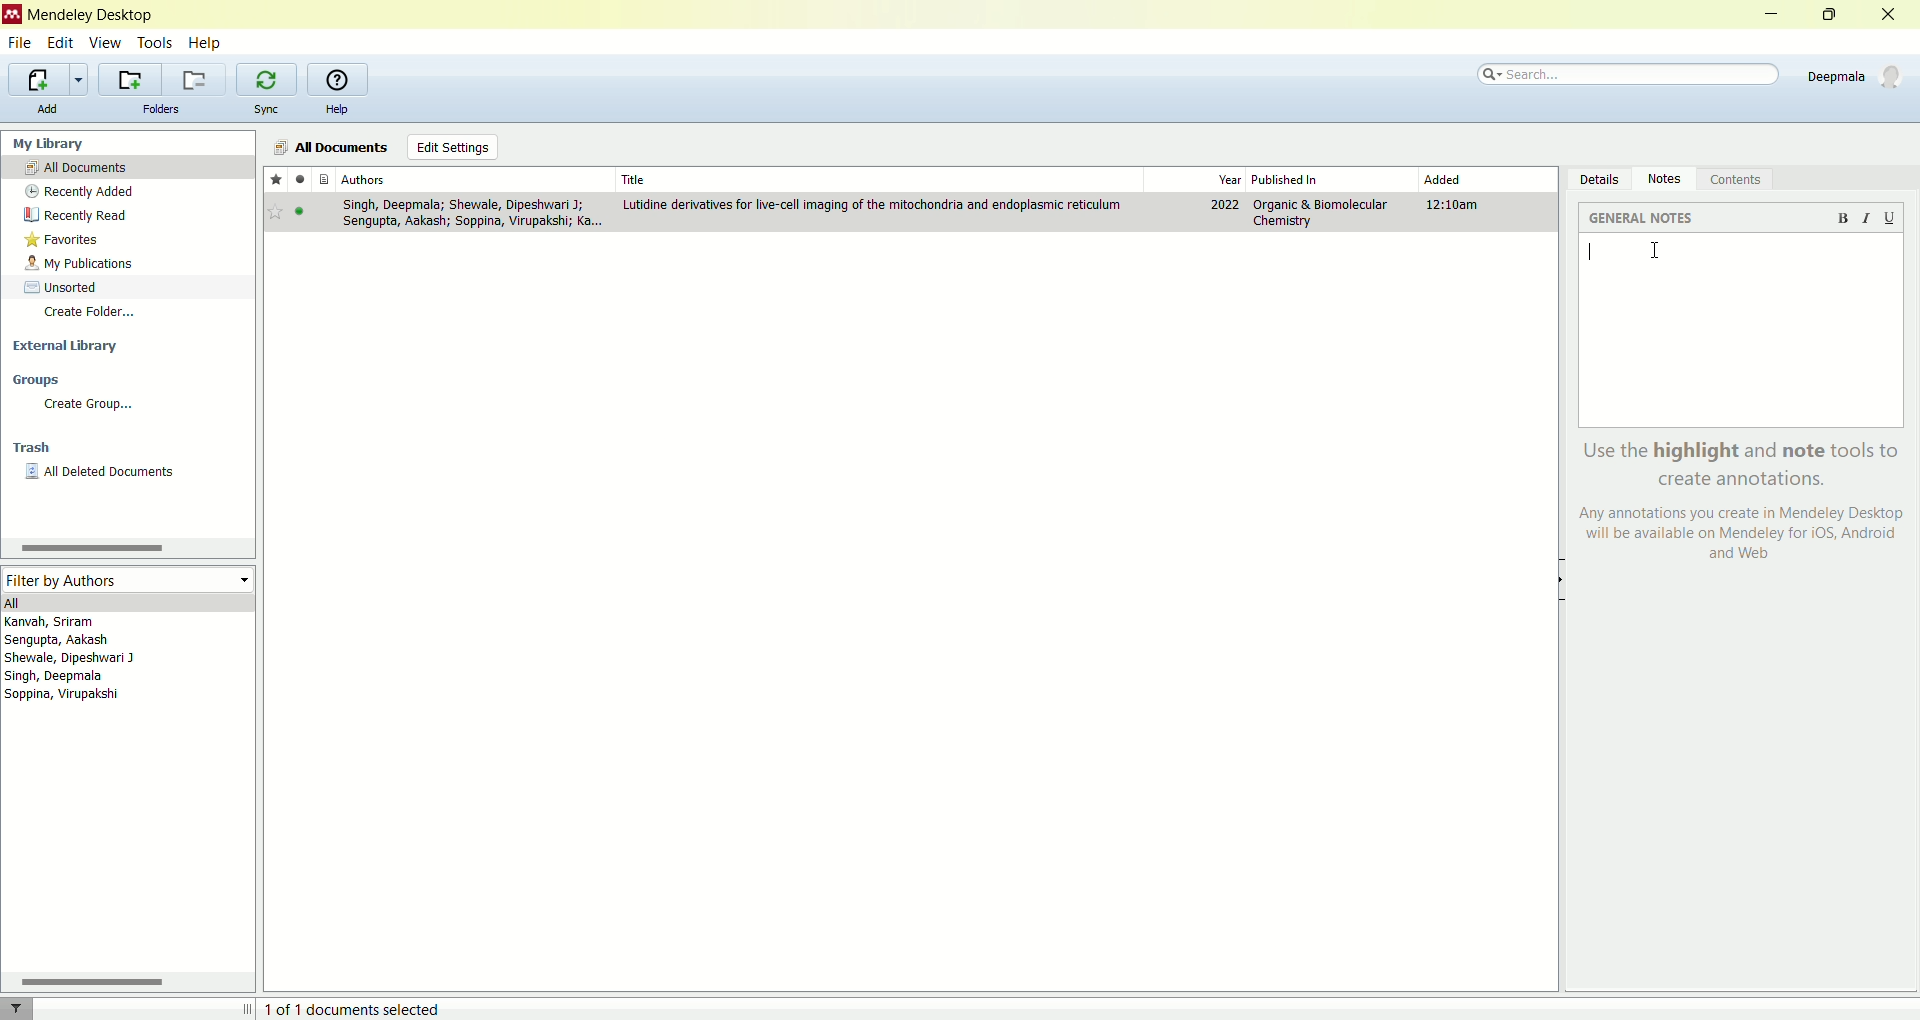  I want to click on groups, so click(125, 380).